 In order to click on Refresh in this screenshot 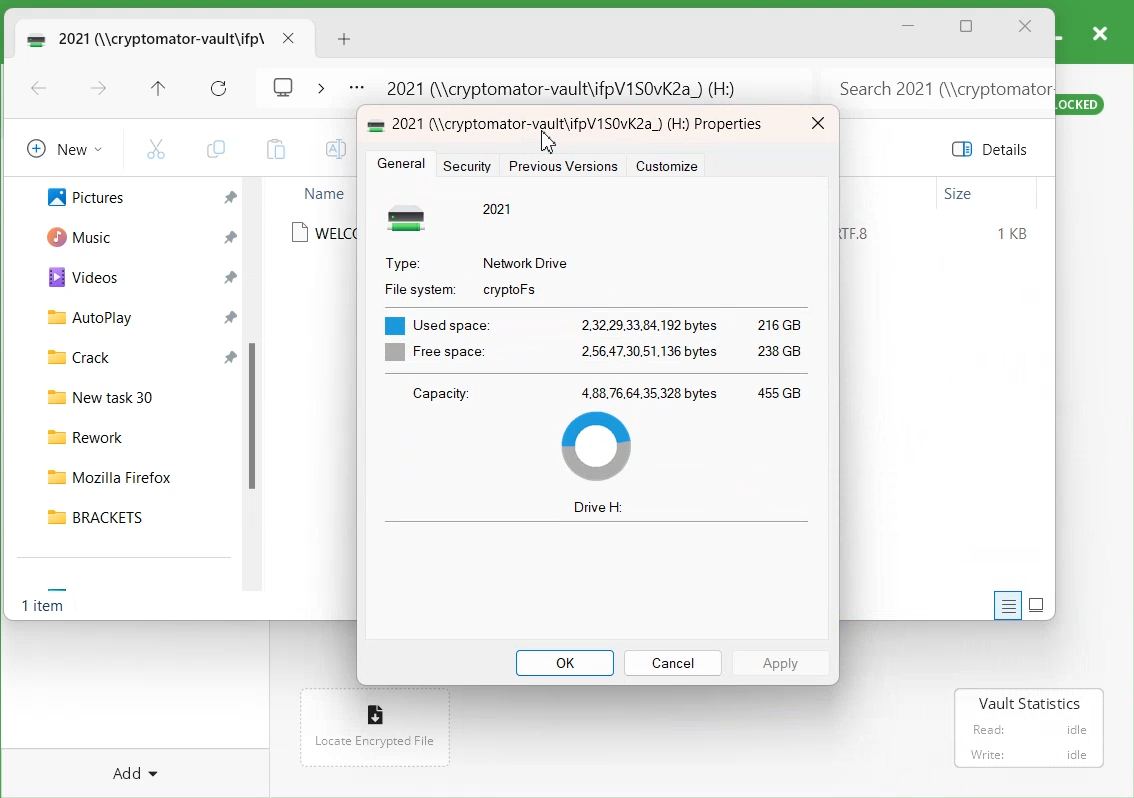, I will do `click(219, 89)`.